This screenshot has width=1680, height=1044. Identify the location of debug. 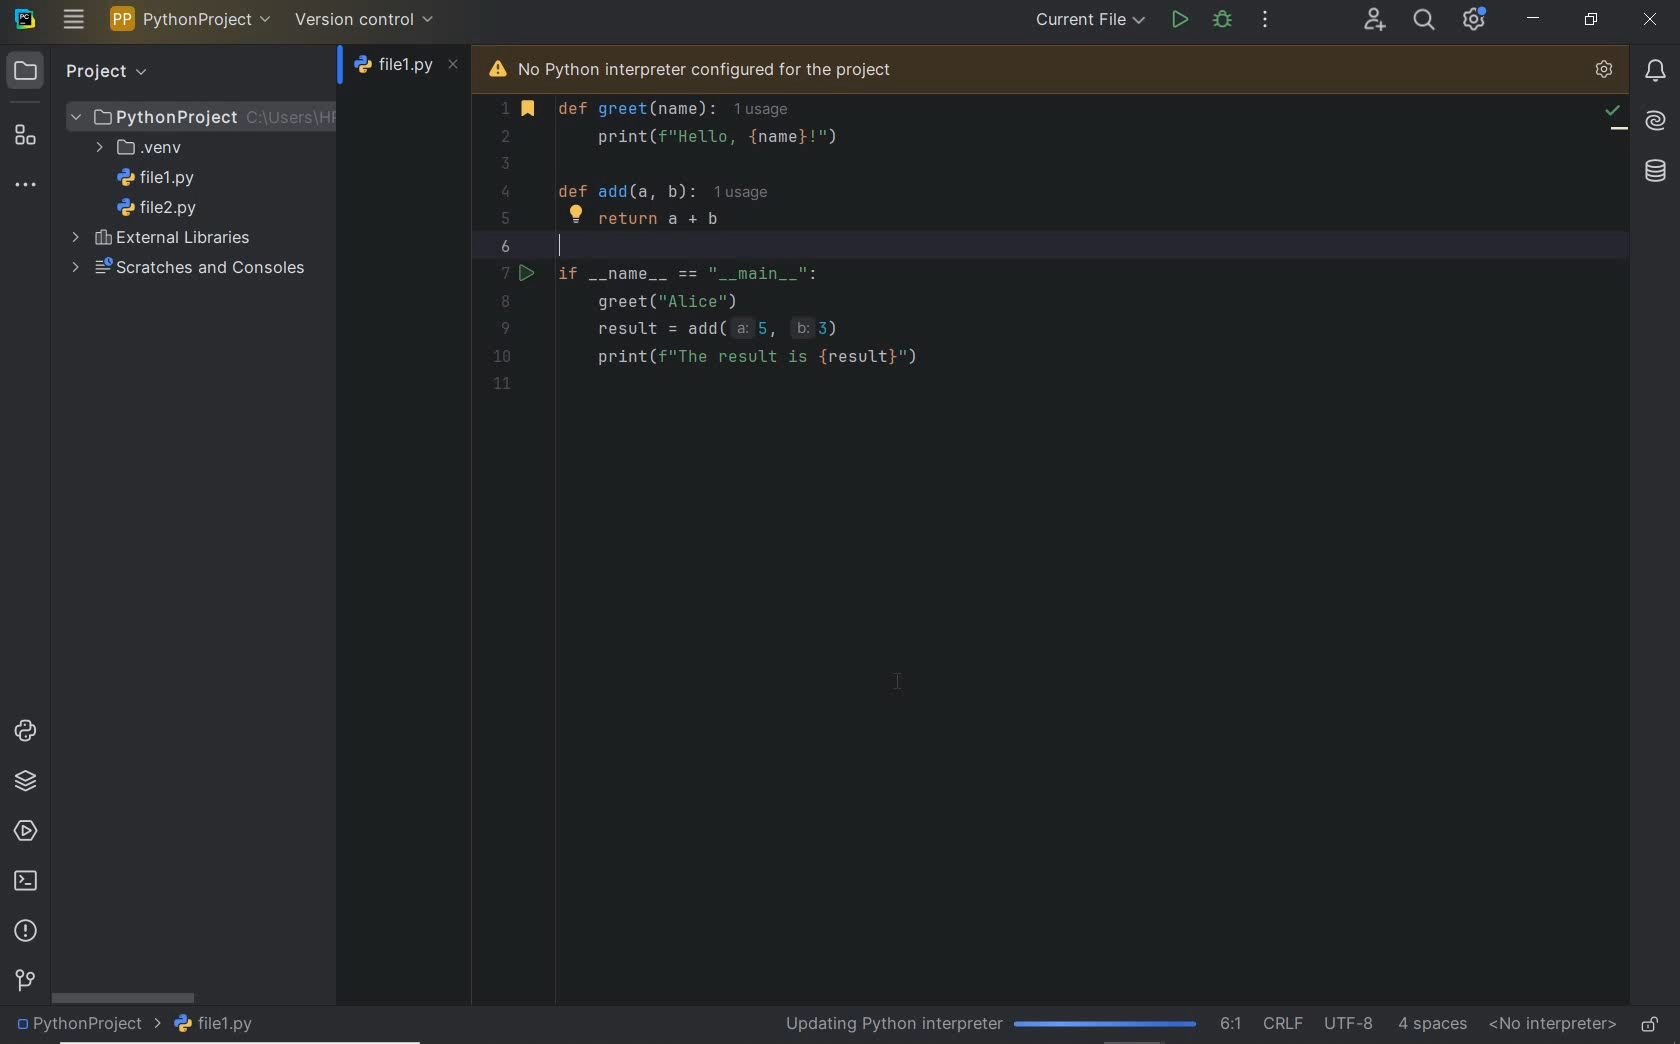
(1224, 19).